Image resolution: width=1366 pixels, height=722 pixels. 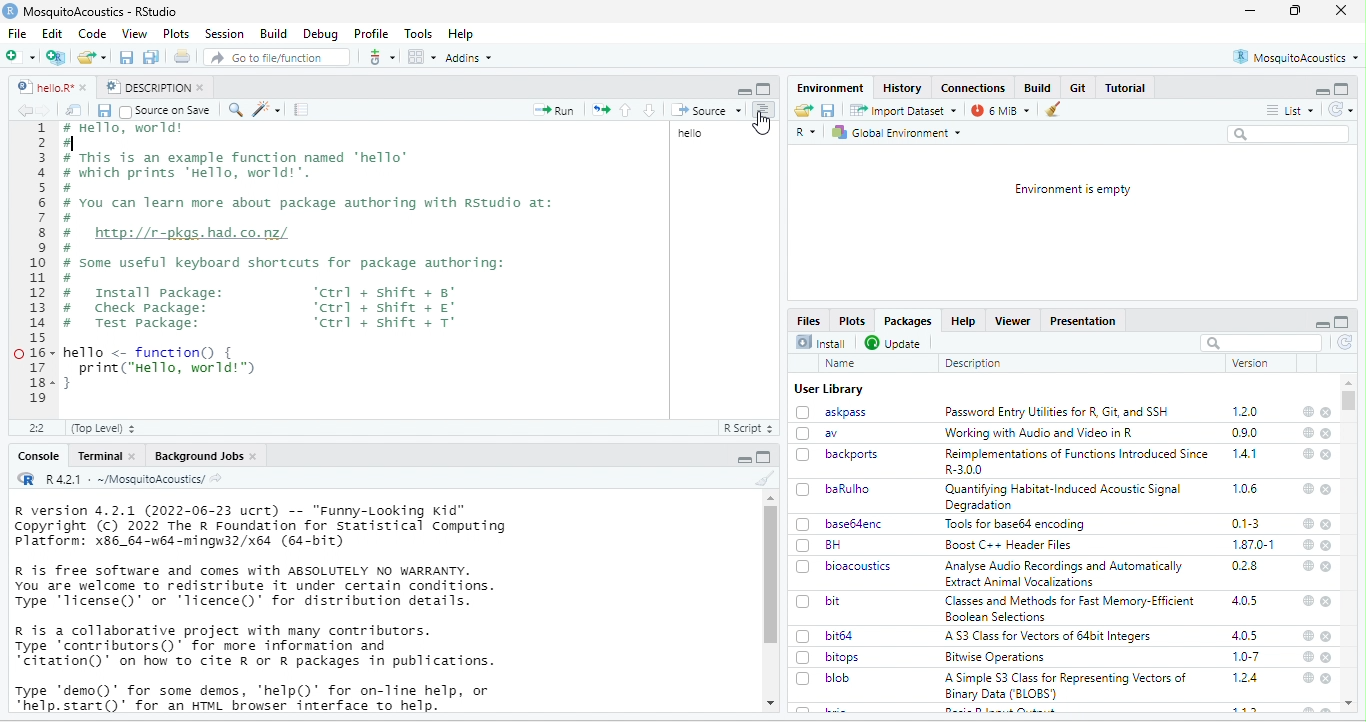 I want to click on Reimplementations of Functions Introduced Since R-3.00, so click(x=1076, y=462).